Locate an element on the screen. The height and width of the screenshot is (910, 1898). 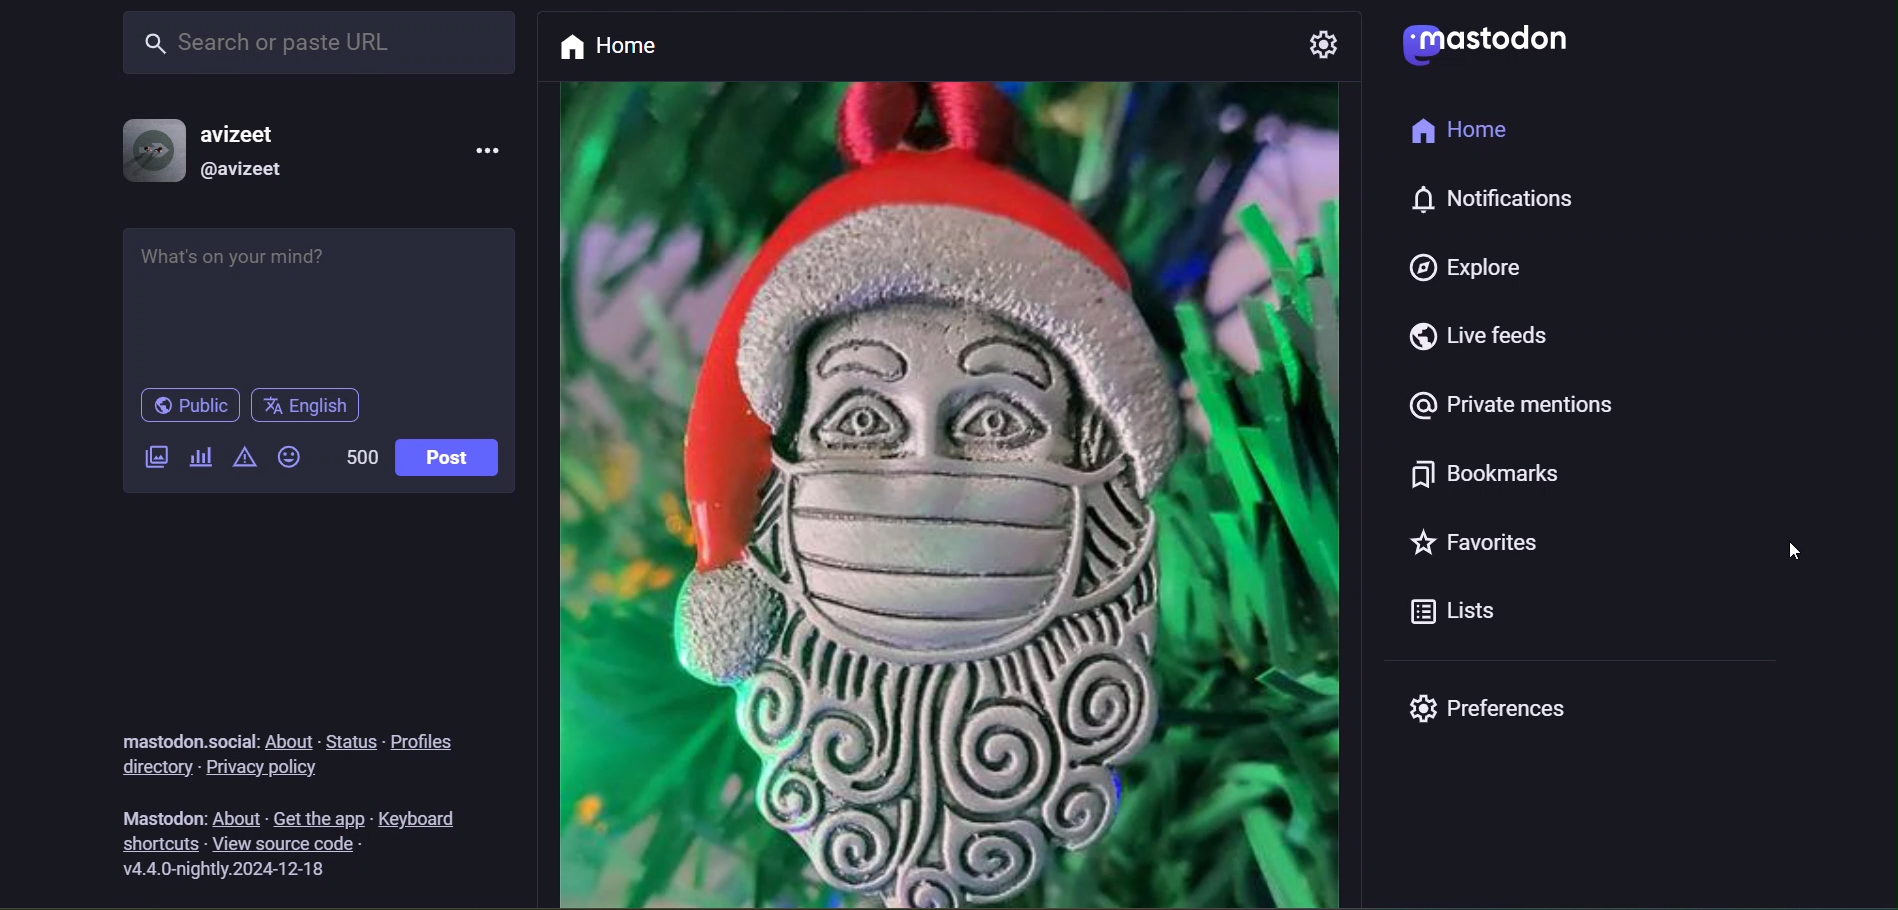
about is located at coordinates (236, 816).